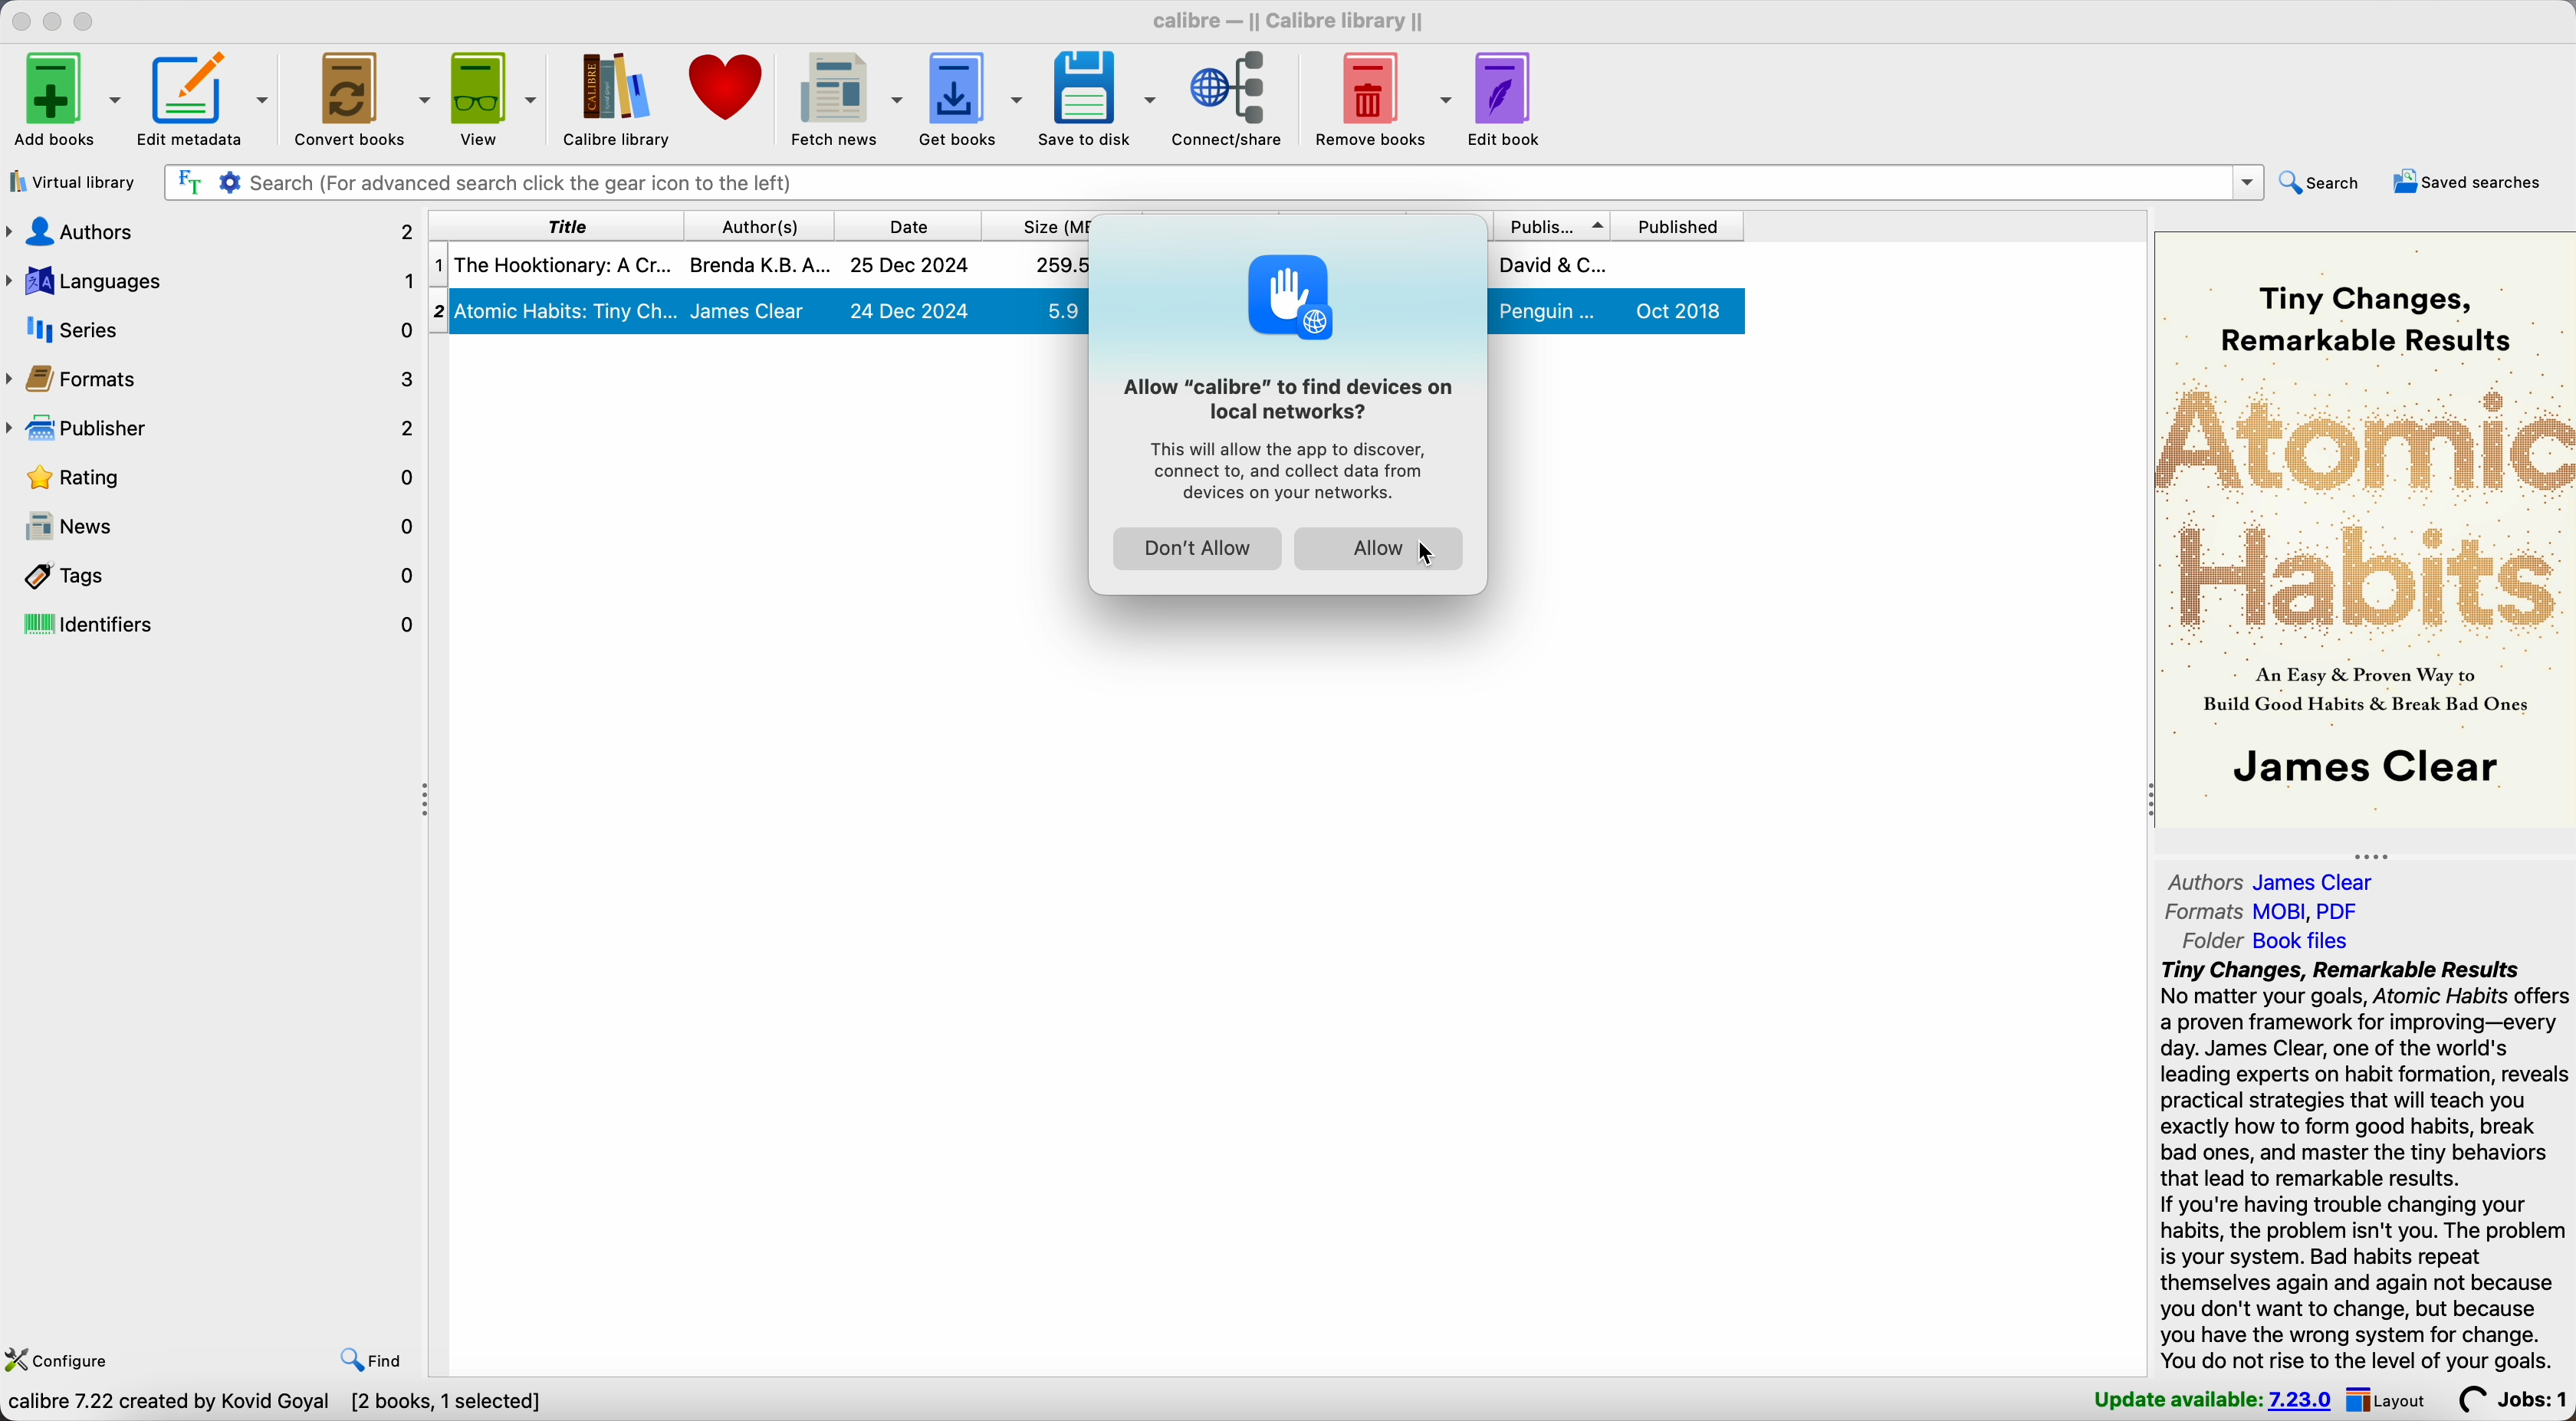  Describe the element at coordinates (53, 19) in the screenshot. I see `minimize` at that location.